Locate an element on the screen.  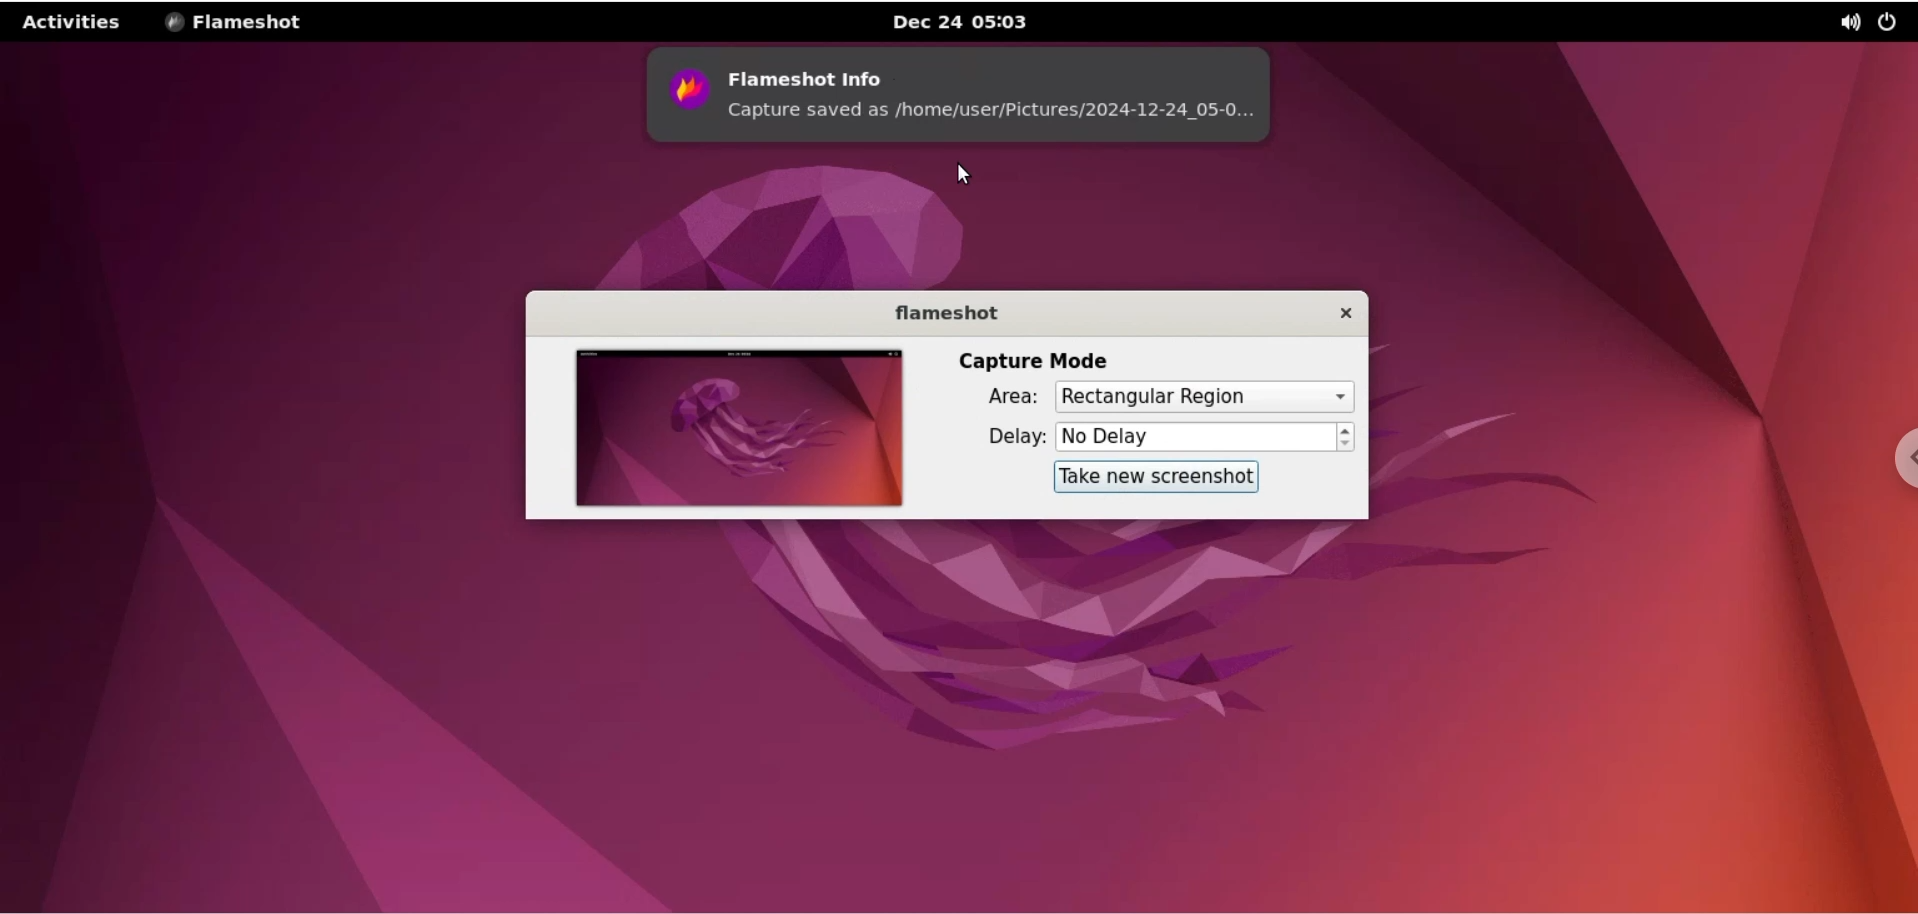
capture saved /home/user/pictures/2024-12-24_05-0... is located at coordinates (1006, 118).